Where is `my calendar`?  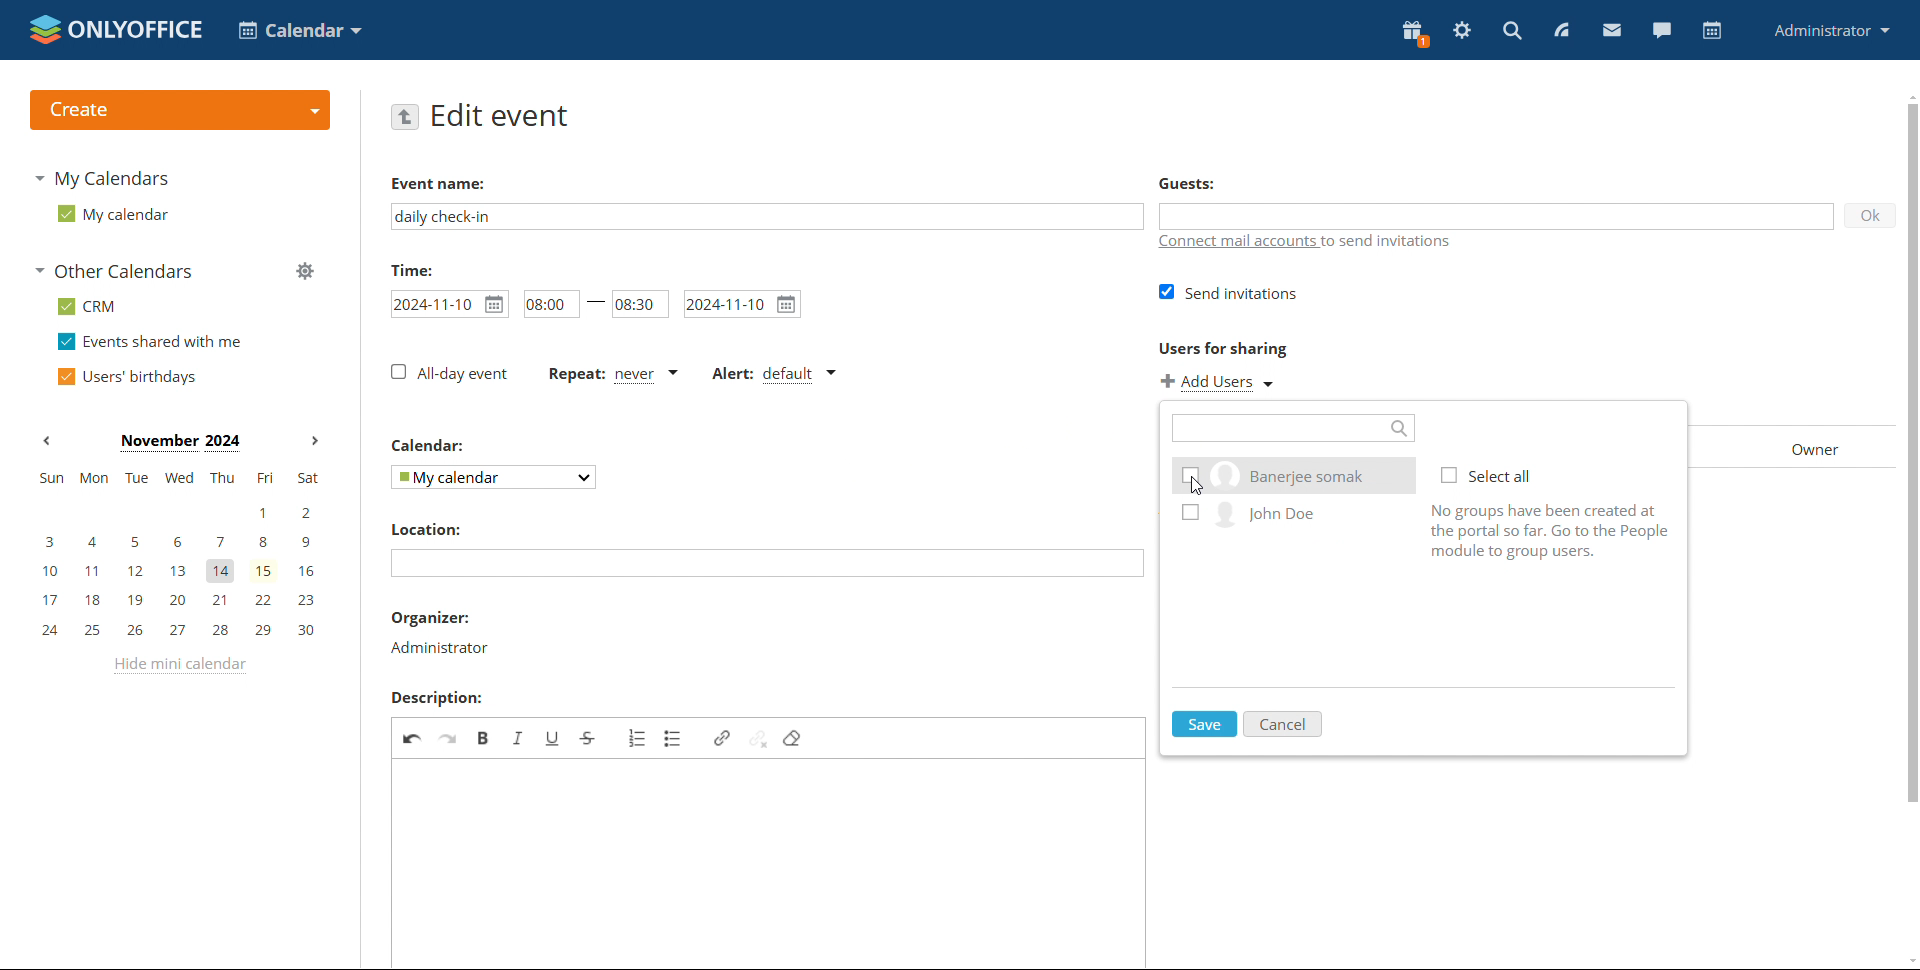
my calendar is located at coordinates (111, 213).